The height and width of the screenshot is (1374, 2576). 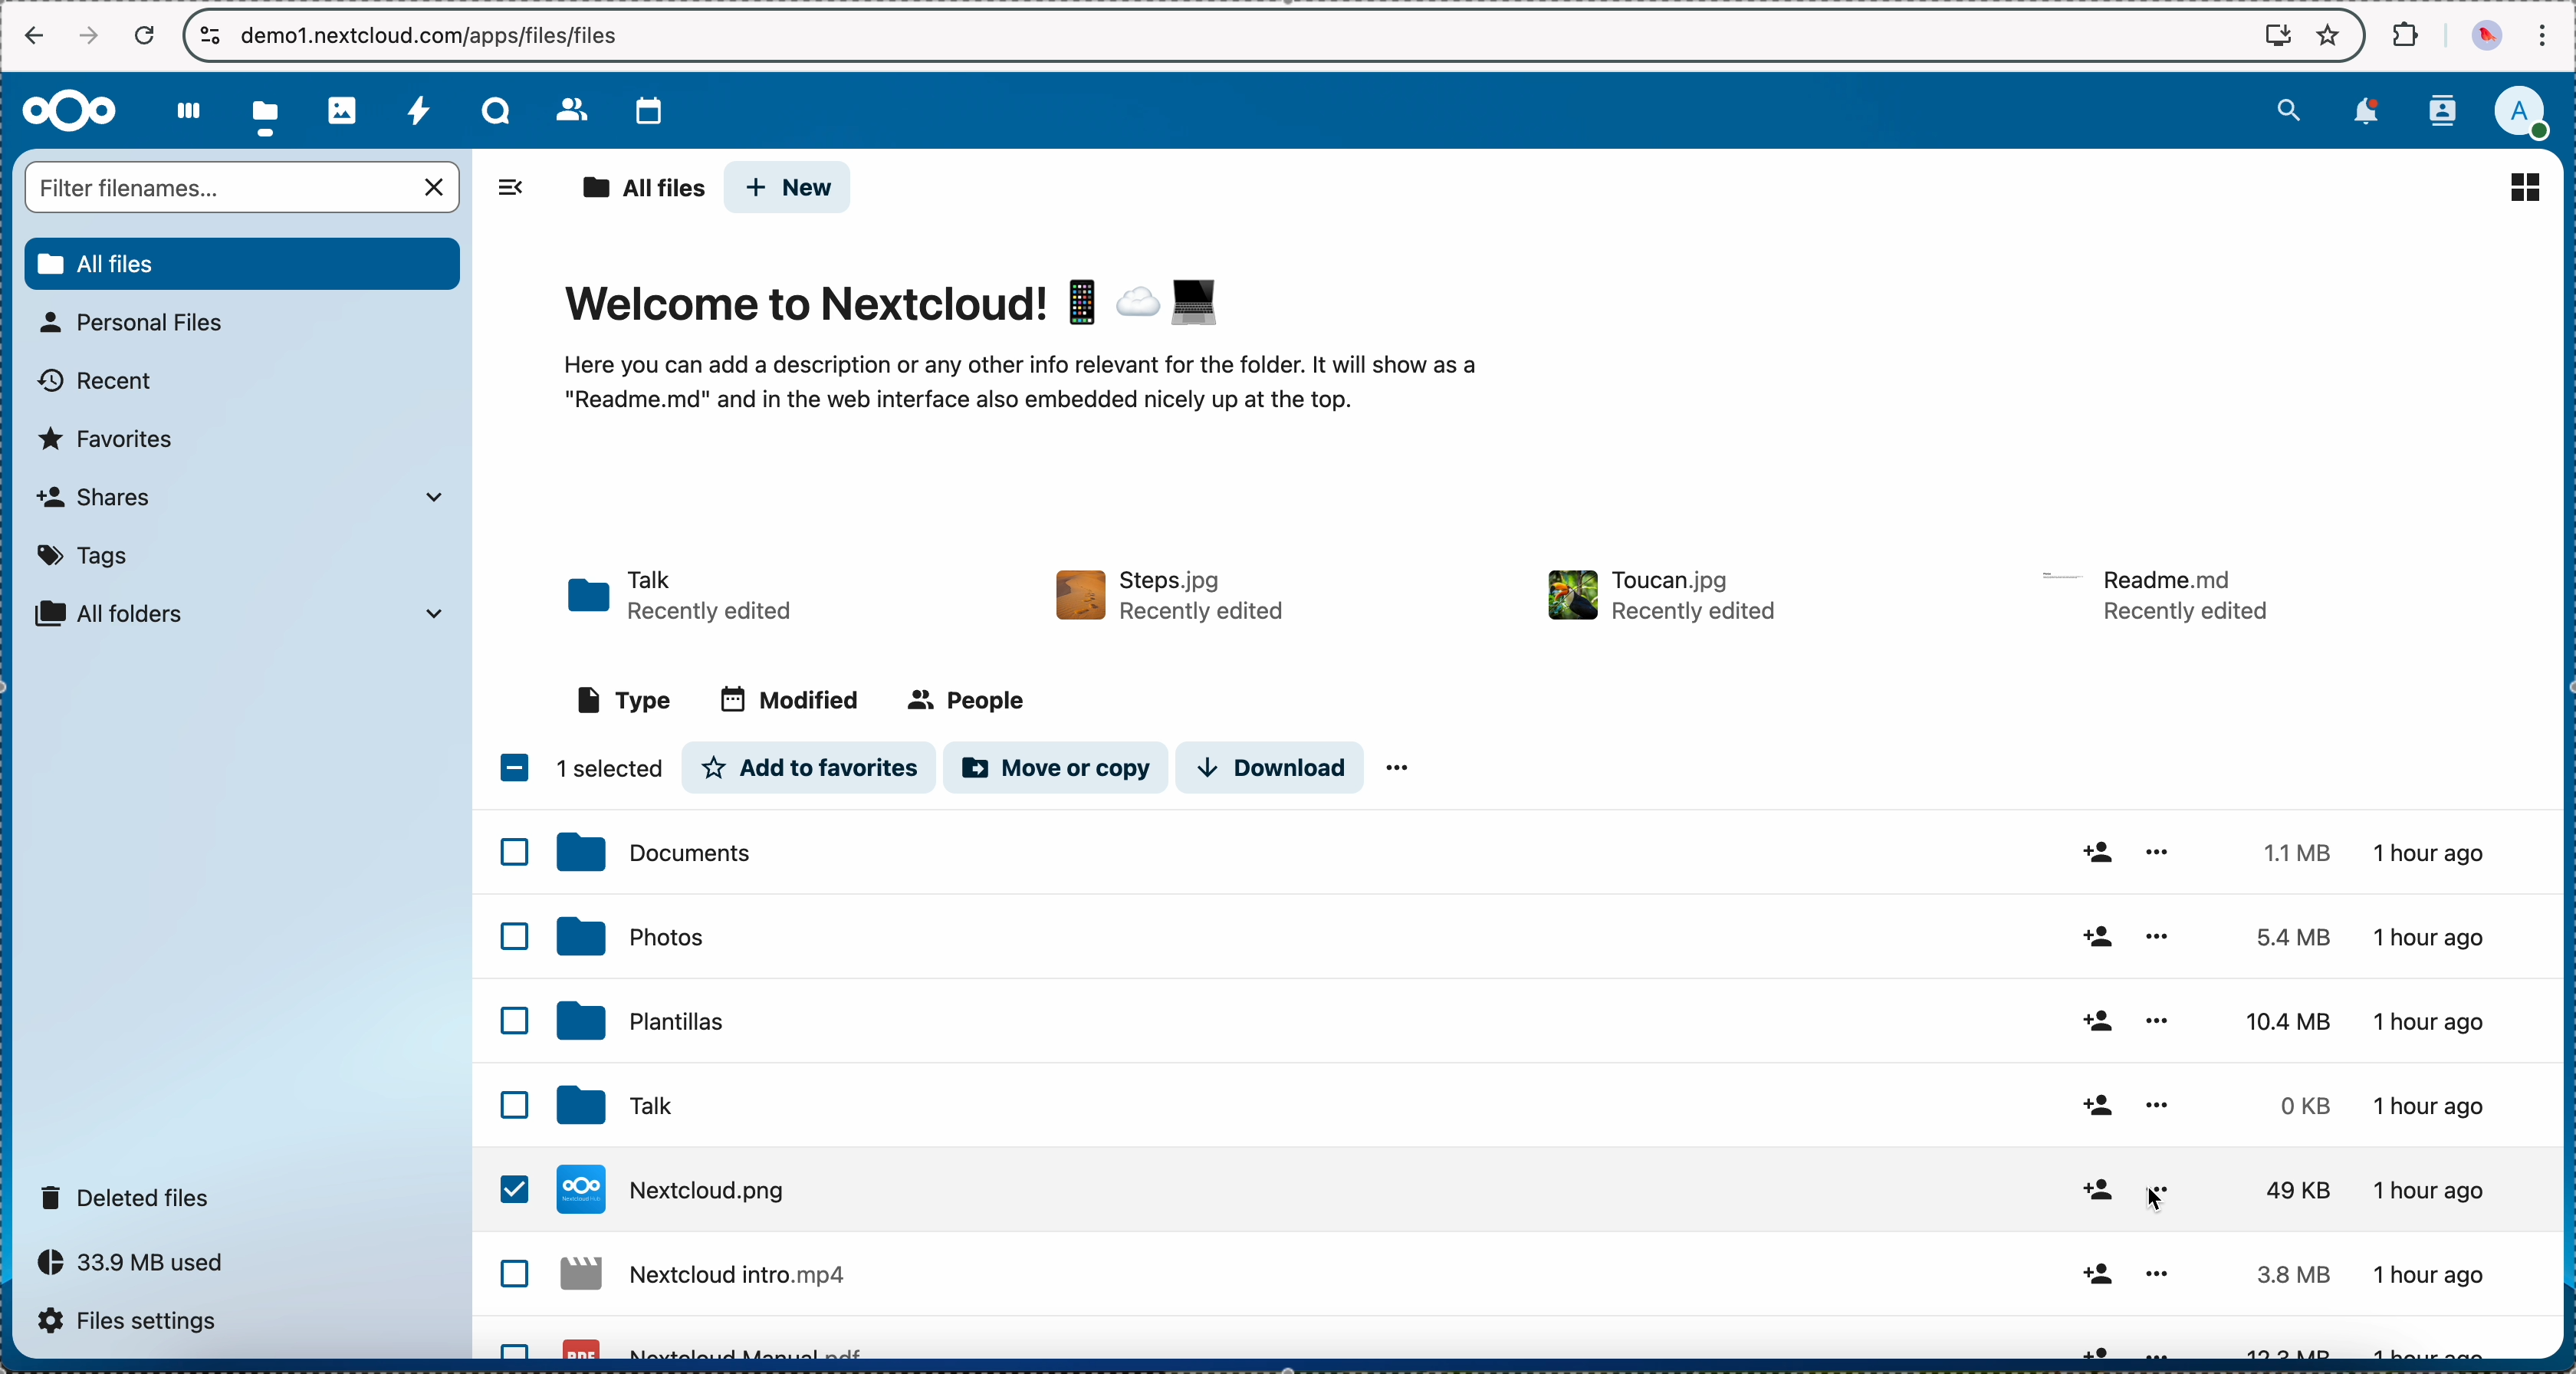 What do you see at coordinates (520, 188) in the screenshot?
I see `hide options` at bounding box center [520, 188].